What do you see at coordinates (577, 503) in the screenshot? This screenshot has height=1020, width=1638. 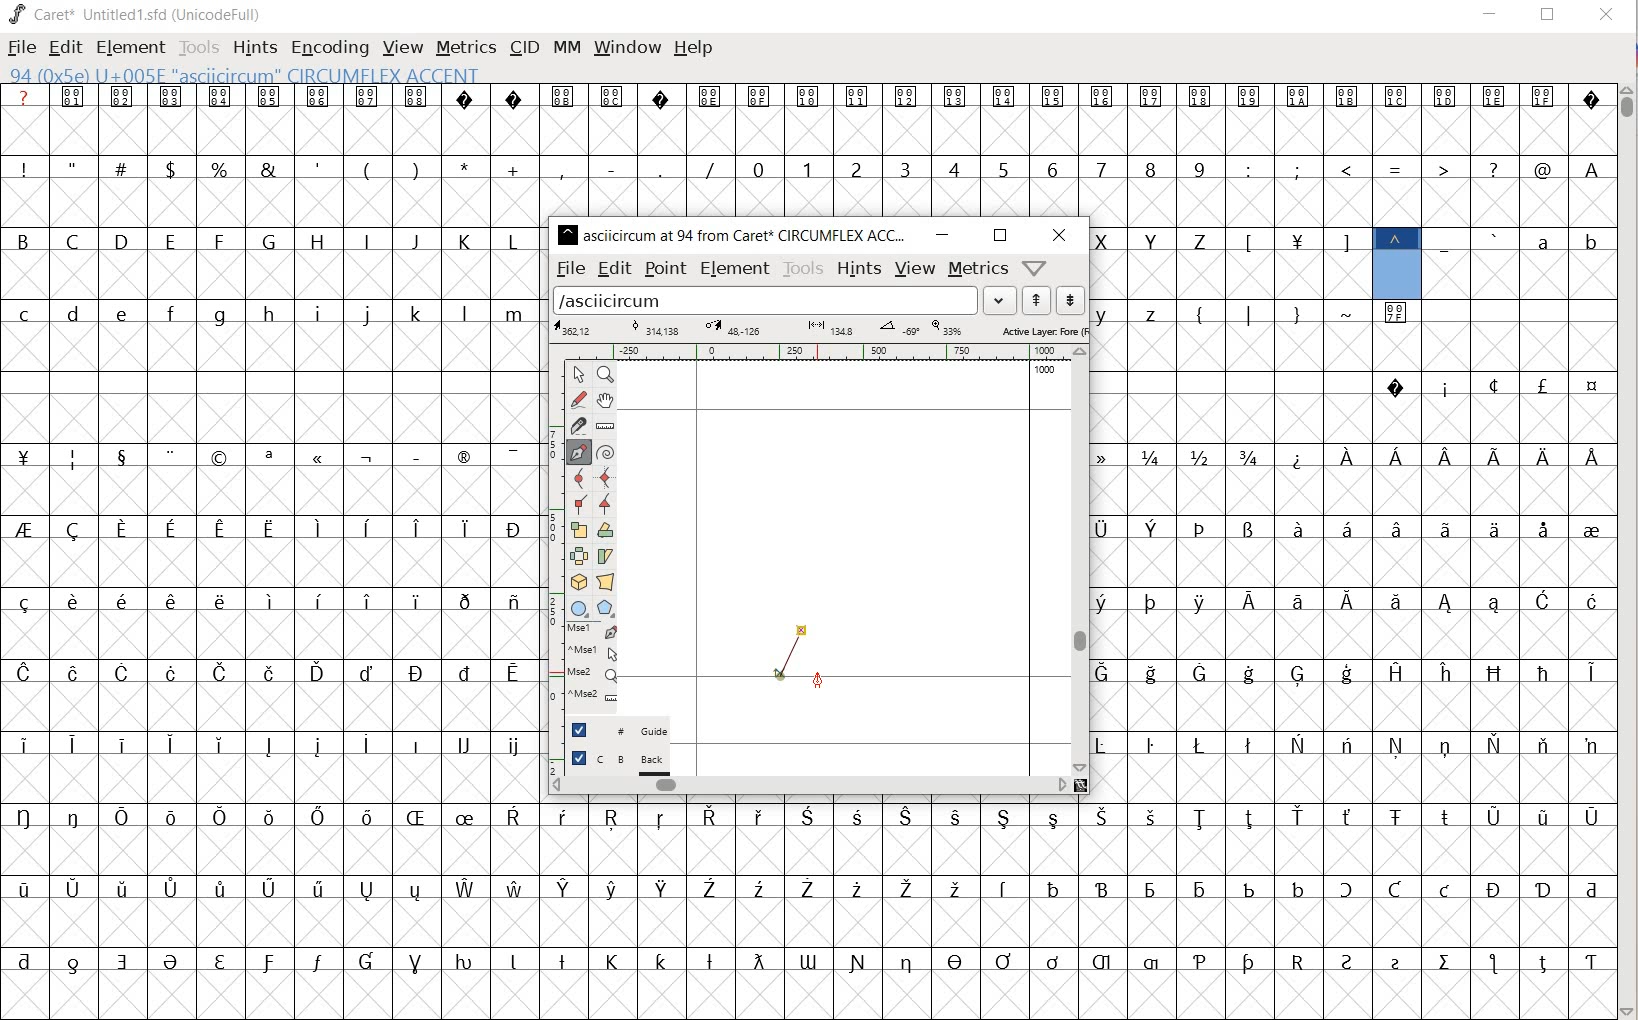 I see `Add a corner point` at bounding box center [577, 503].